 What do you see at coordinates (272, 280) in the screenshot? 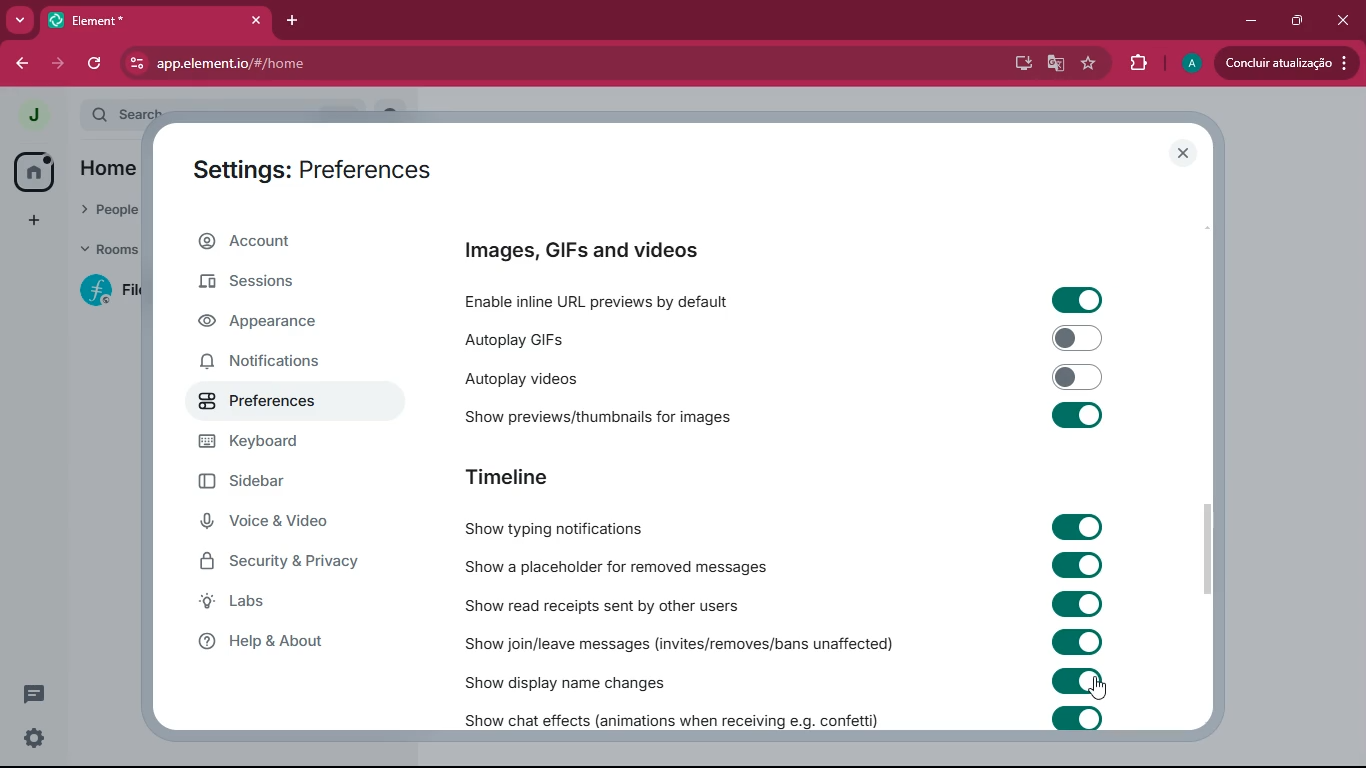
I see `sessions` at bounding box center [272, 280].